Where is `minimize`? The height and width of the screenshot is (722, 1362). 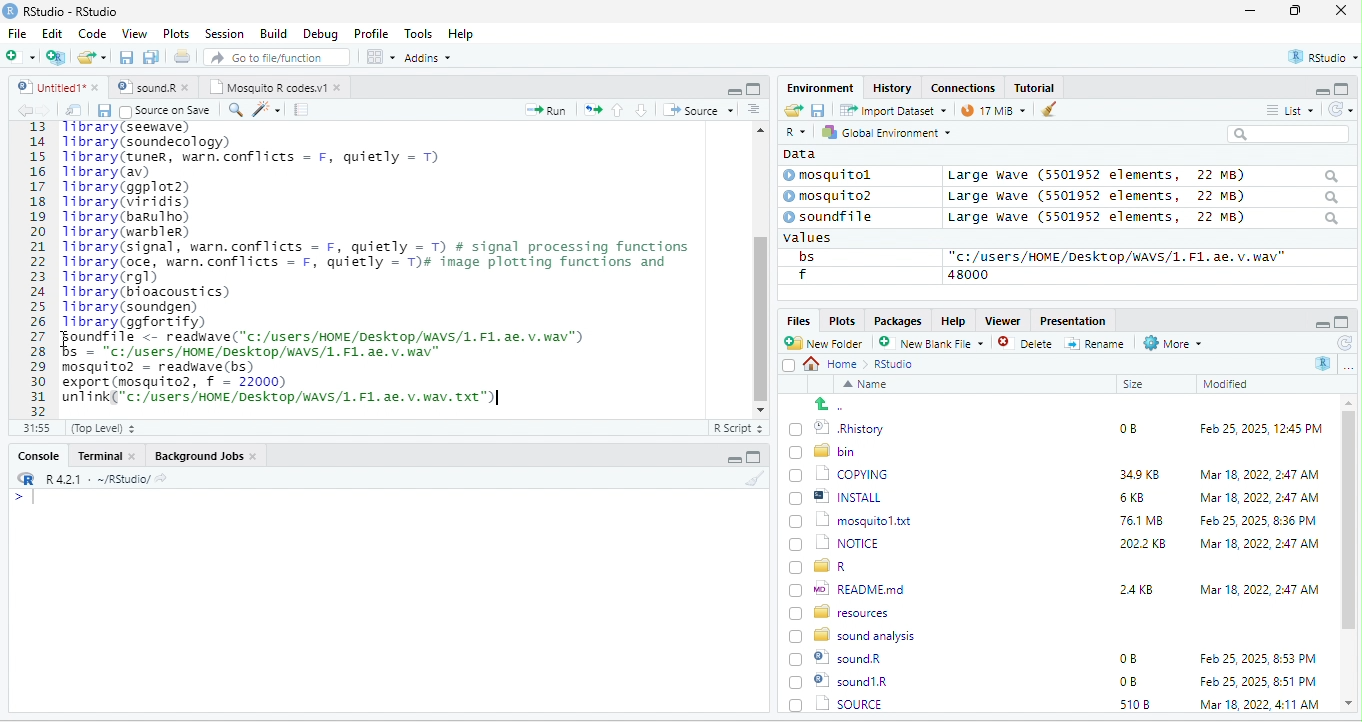 minimize is located at coordinates (1314, 90).